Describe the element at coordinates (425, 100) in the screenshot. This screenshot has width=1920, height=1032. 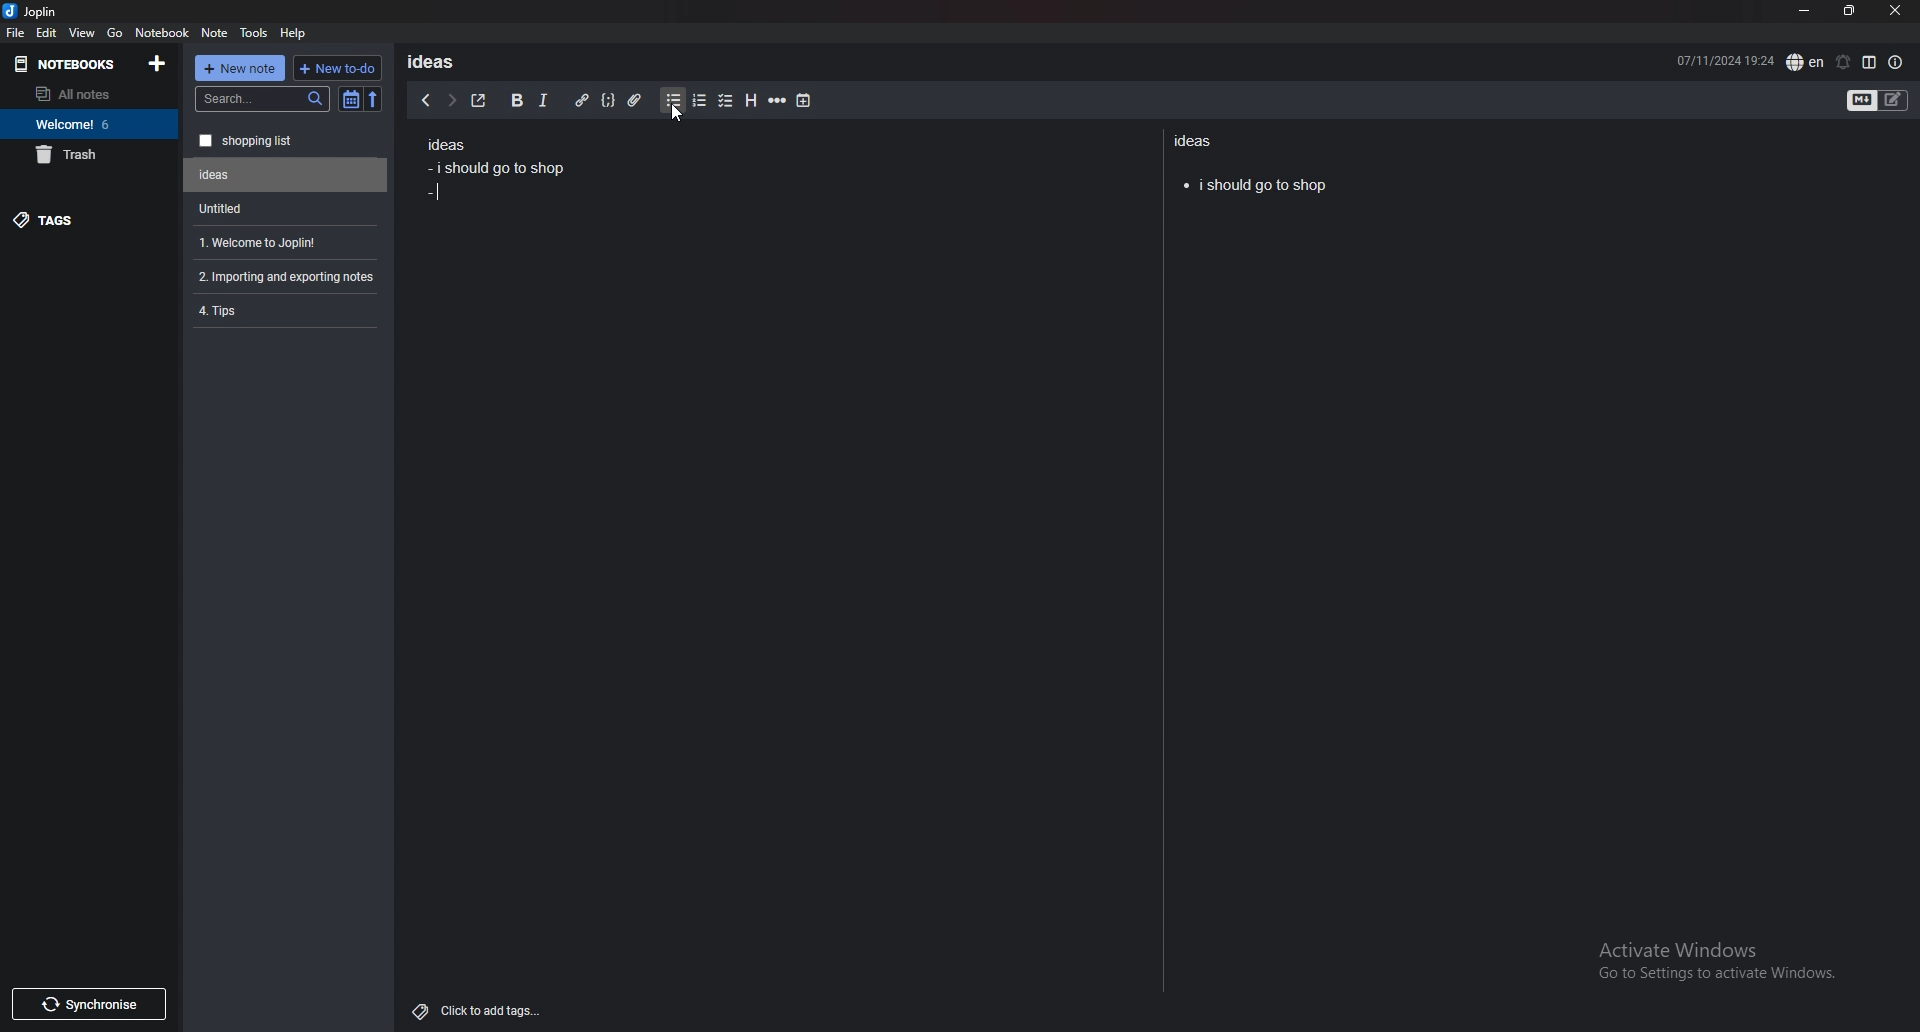
I see `previous` at that location.